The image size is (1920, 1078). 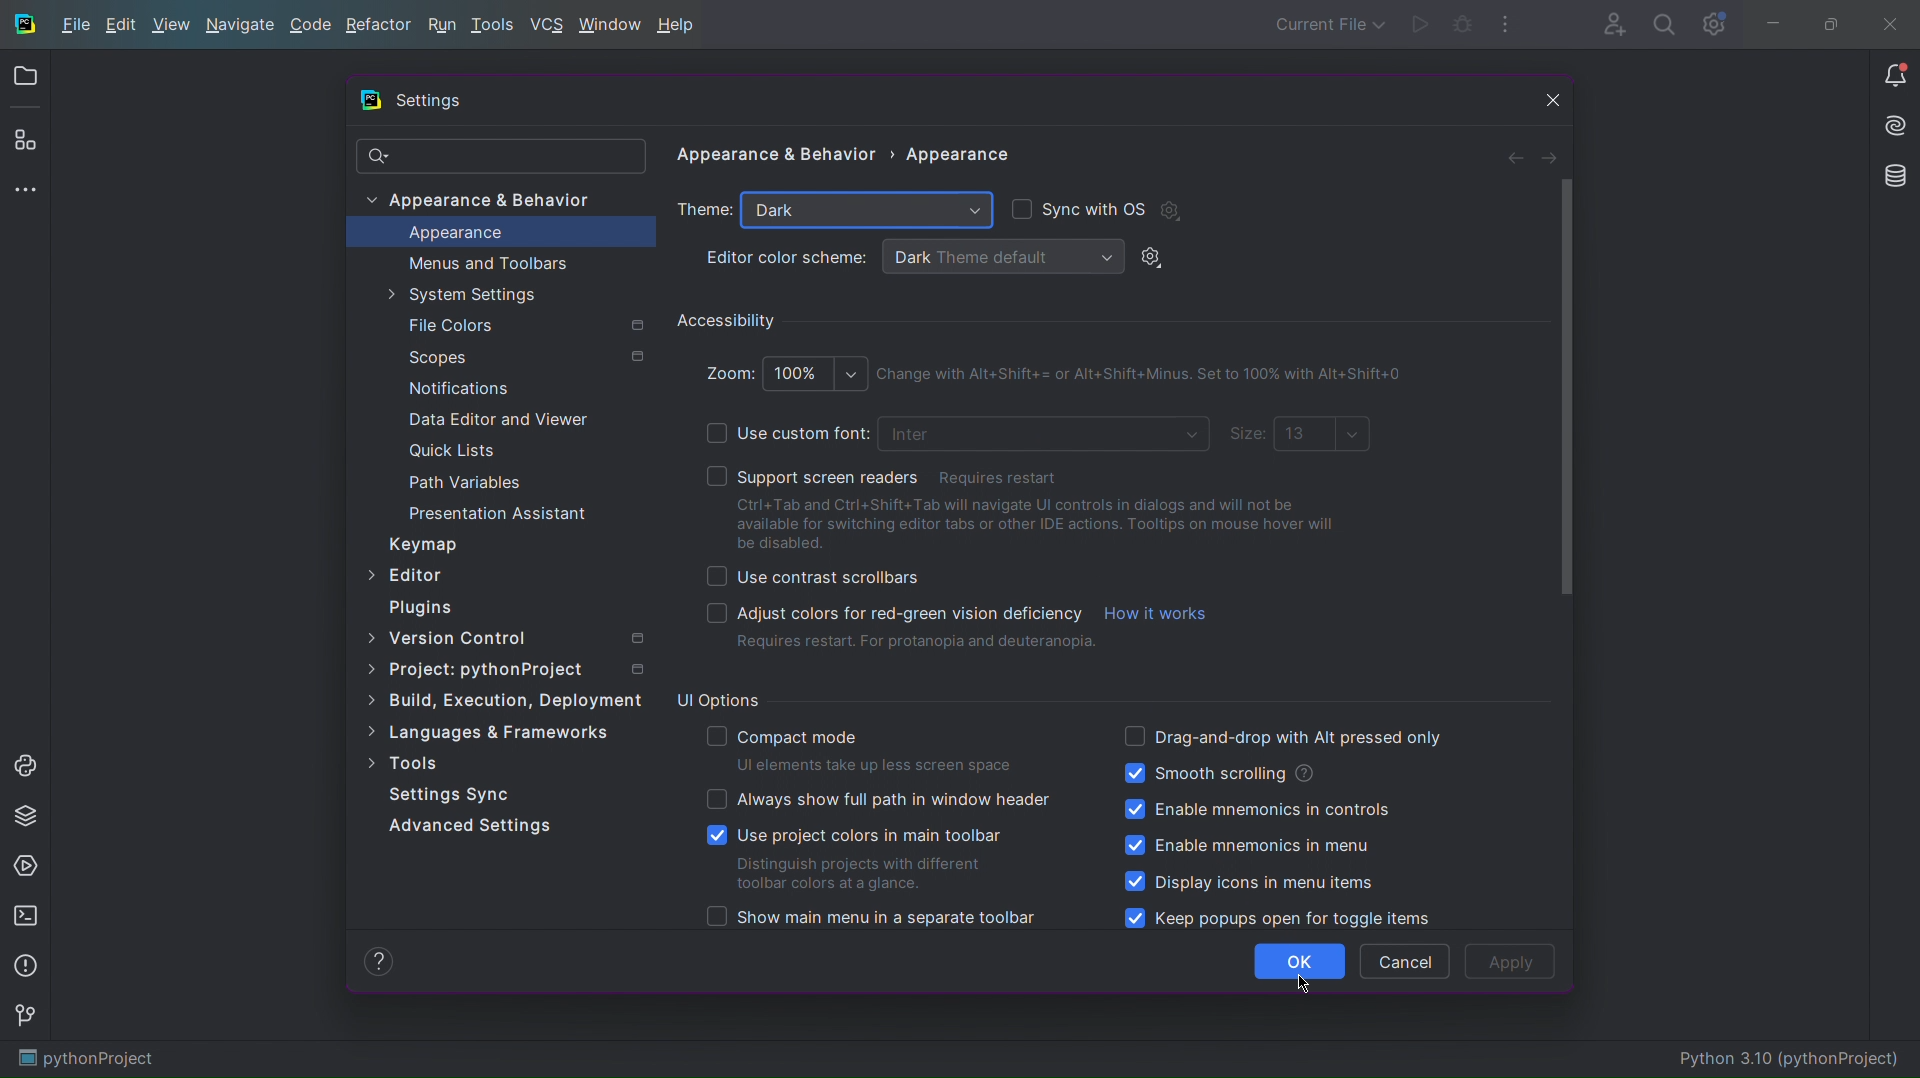 What do you see at coordinates (25, 916) in the screenshot?
I see `Terminal` at bounding box center [25, 916].